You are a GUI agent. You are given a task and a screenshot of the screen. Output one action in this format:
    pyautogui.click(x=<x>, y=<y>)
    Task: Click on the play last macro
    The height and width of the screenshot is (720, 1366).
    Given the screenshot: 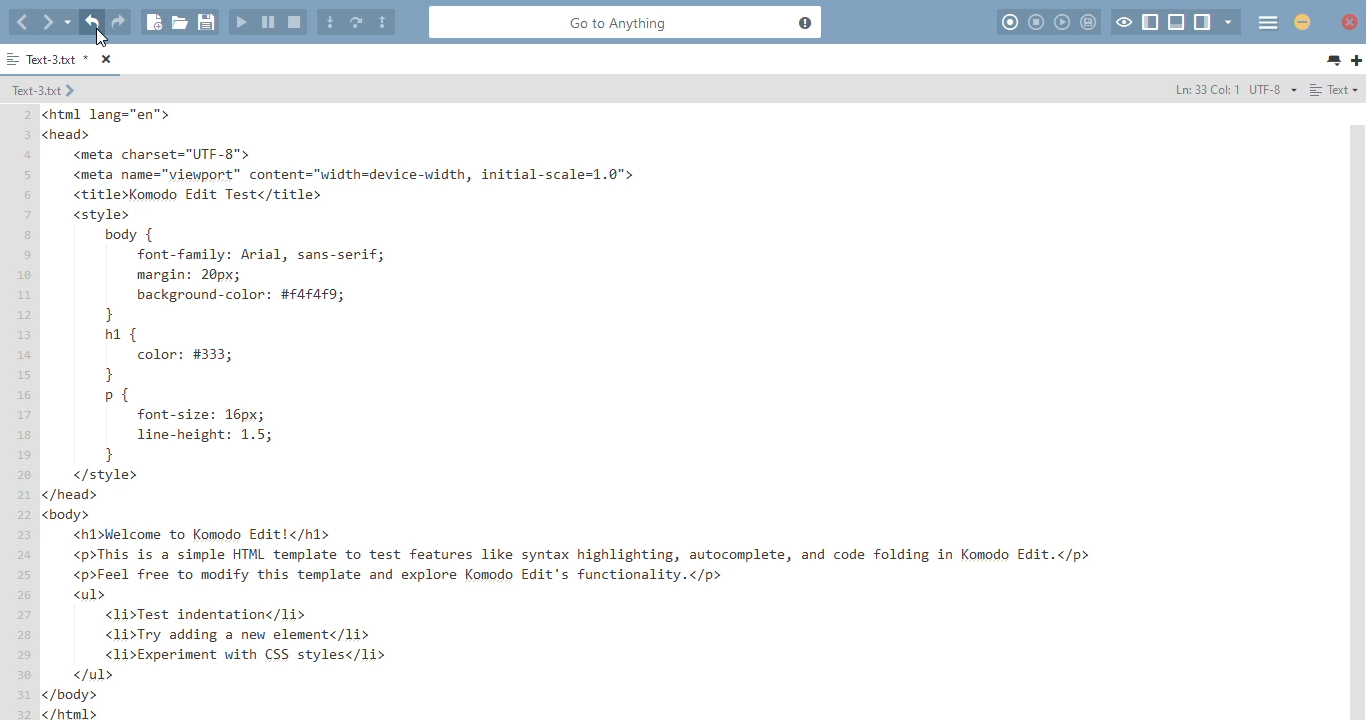 What is the action you would take?
    pyautogui.click(x=1062, y=22)
    